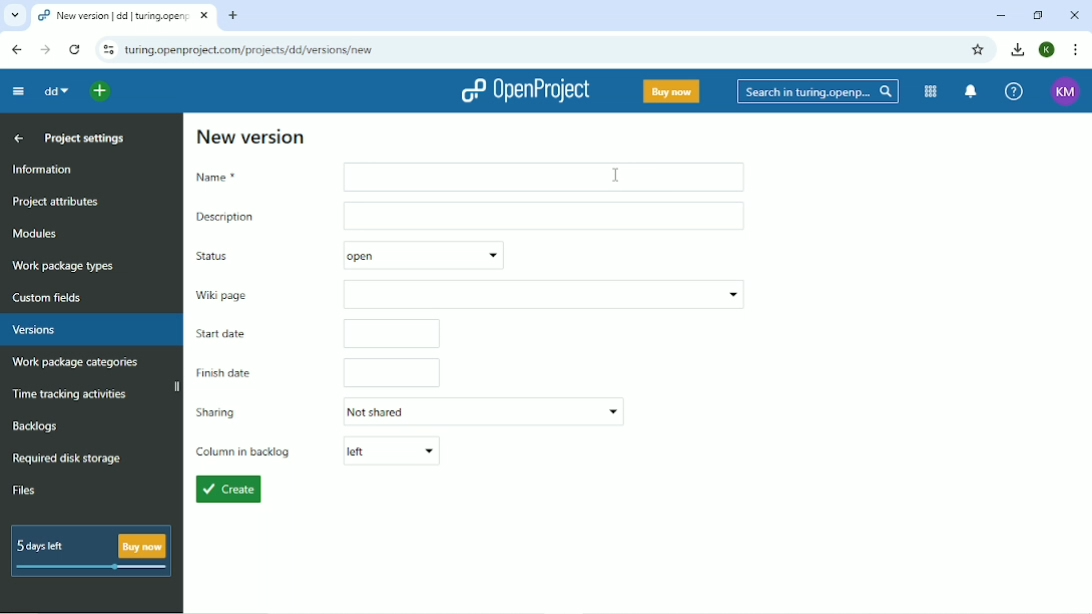  Describe the element at coordinates (1048, 49) in the screenshot. I see `Account` at that location.